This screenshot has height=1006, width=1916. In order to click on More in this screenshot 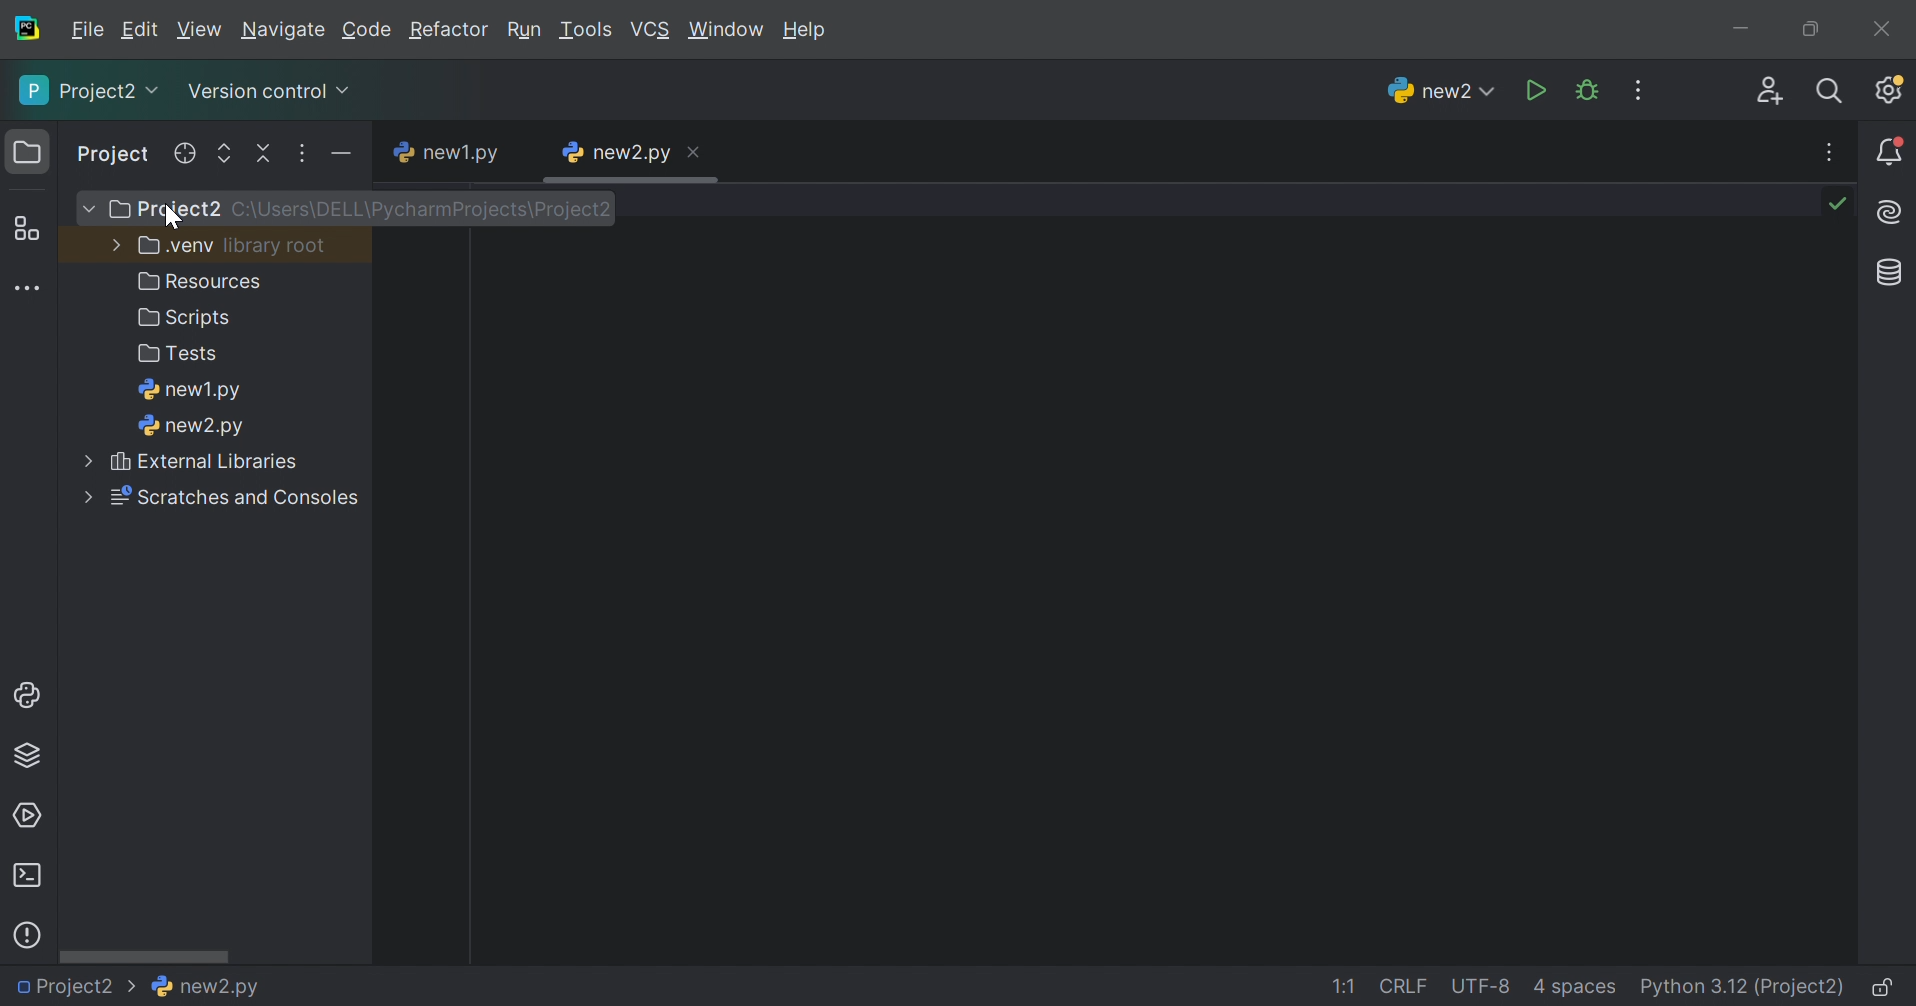, I will do `click(85, 208)`.